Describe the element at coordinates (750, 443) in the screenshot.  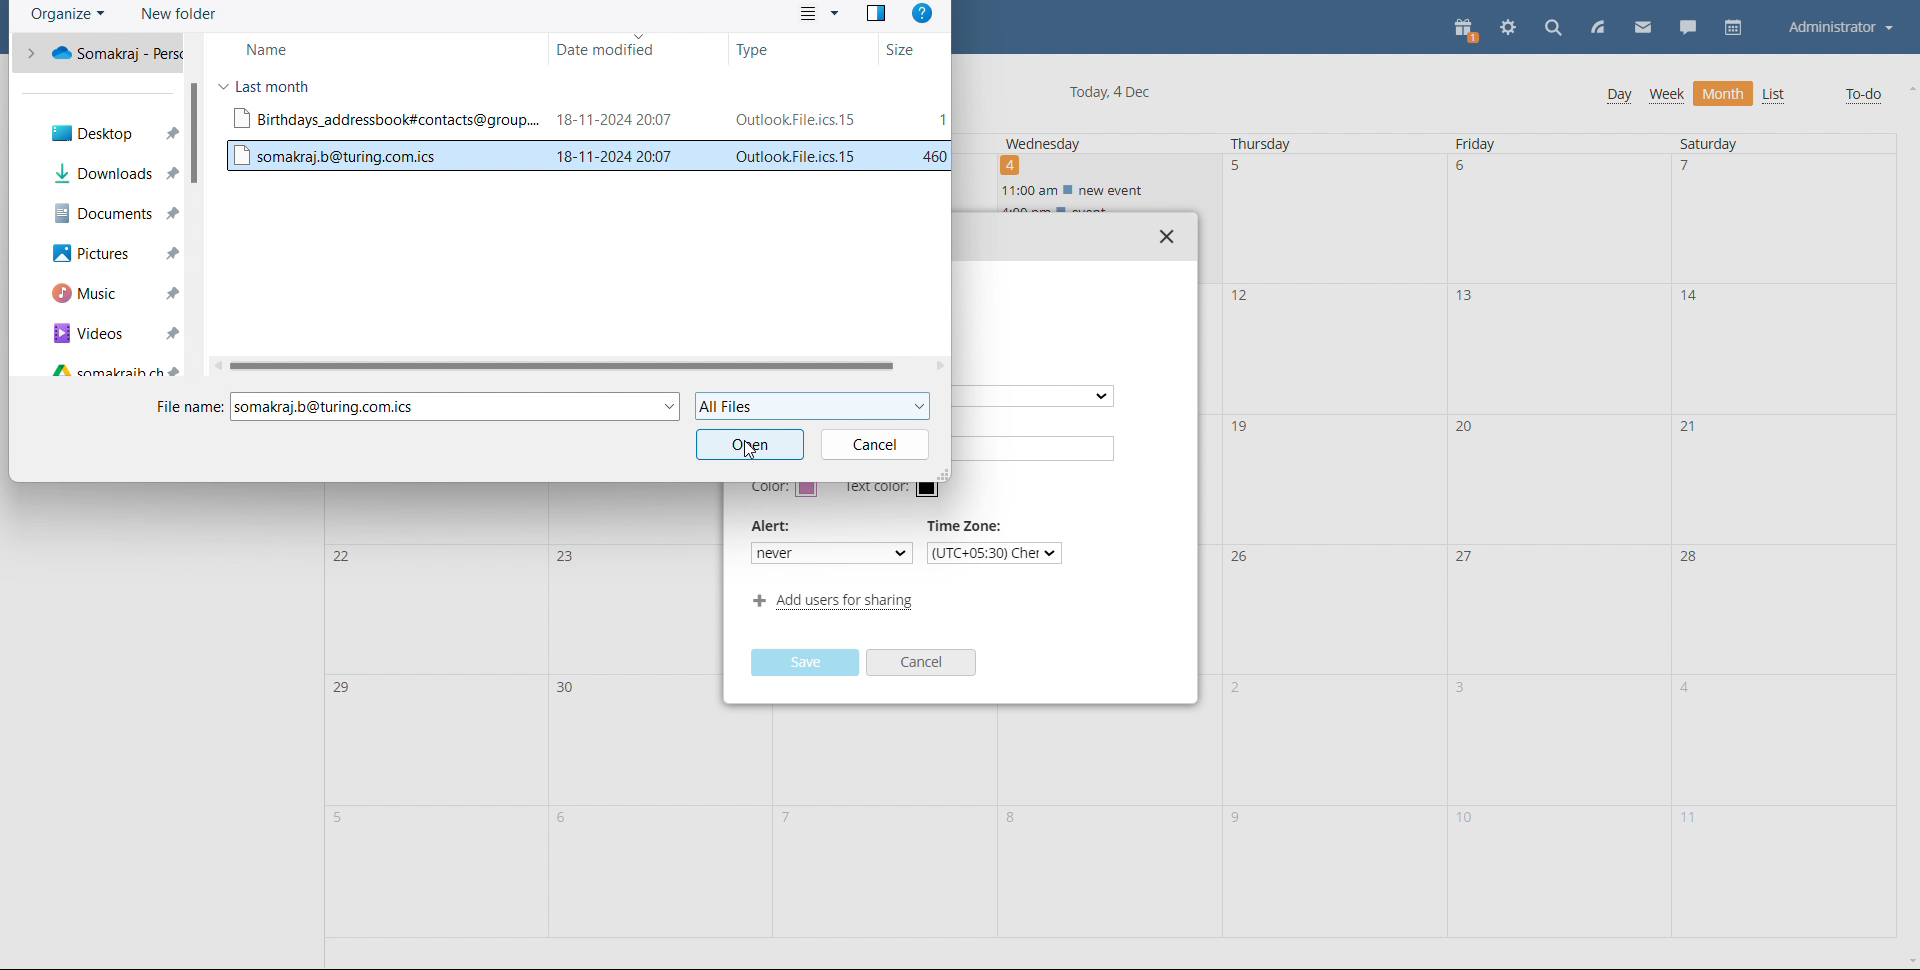
I see `open` at that location.